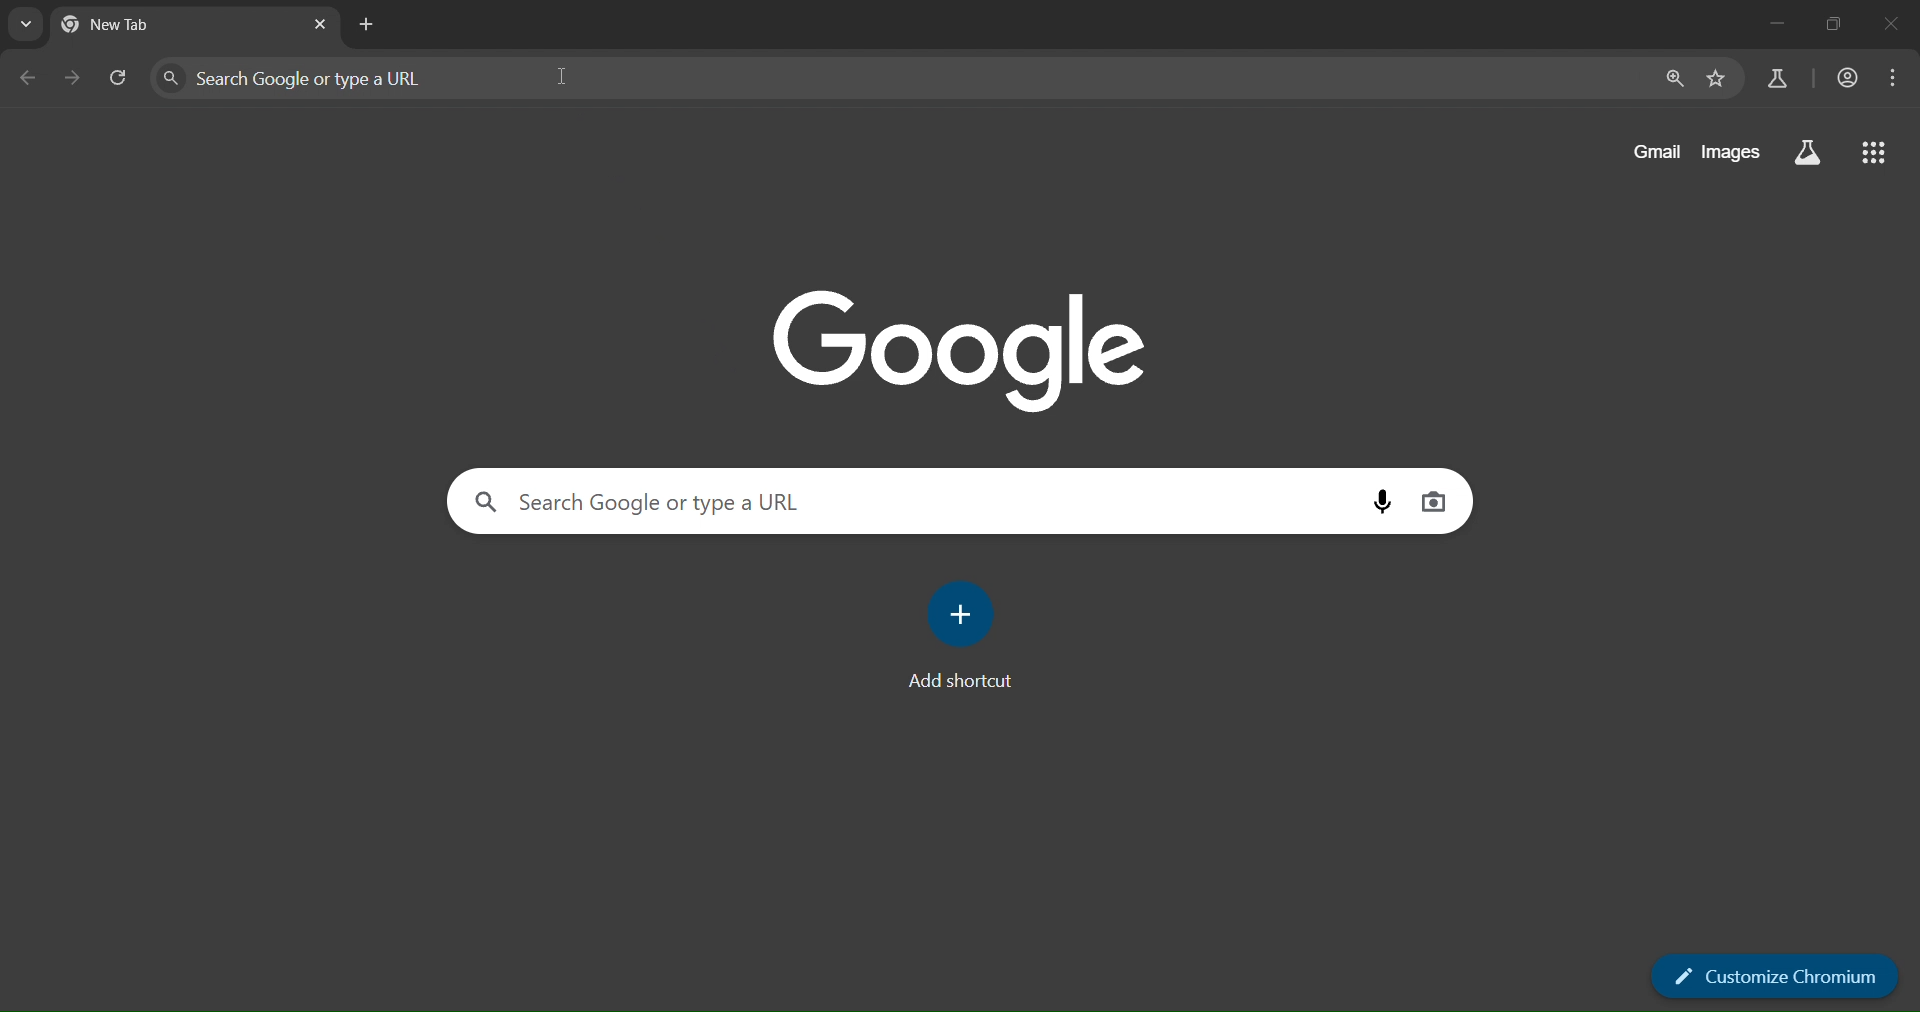  Describe the element at coordinates (320, 27) in the screenshot. I see `close tab` at that location.